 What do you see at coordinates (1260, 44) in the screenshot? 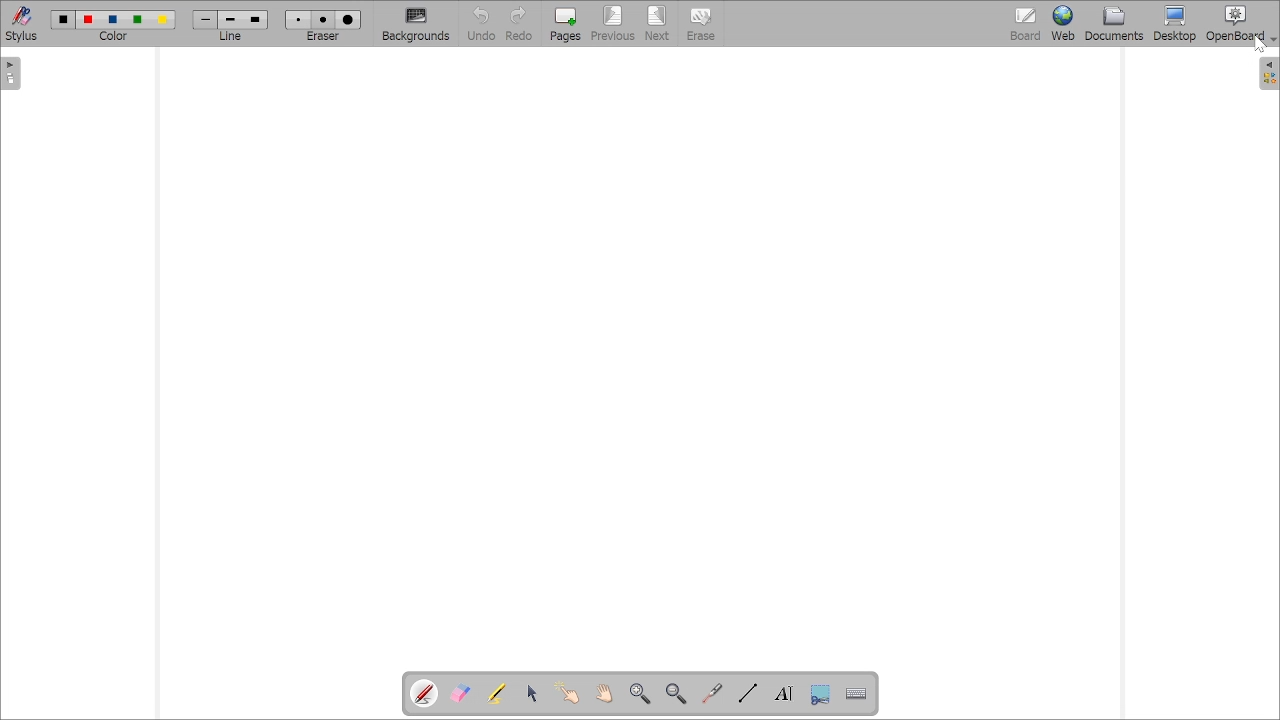
I see `cursor` at bounding box center [1260, 44].